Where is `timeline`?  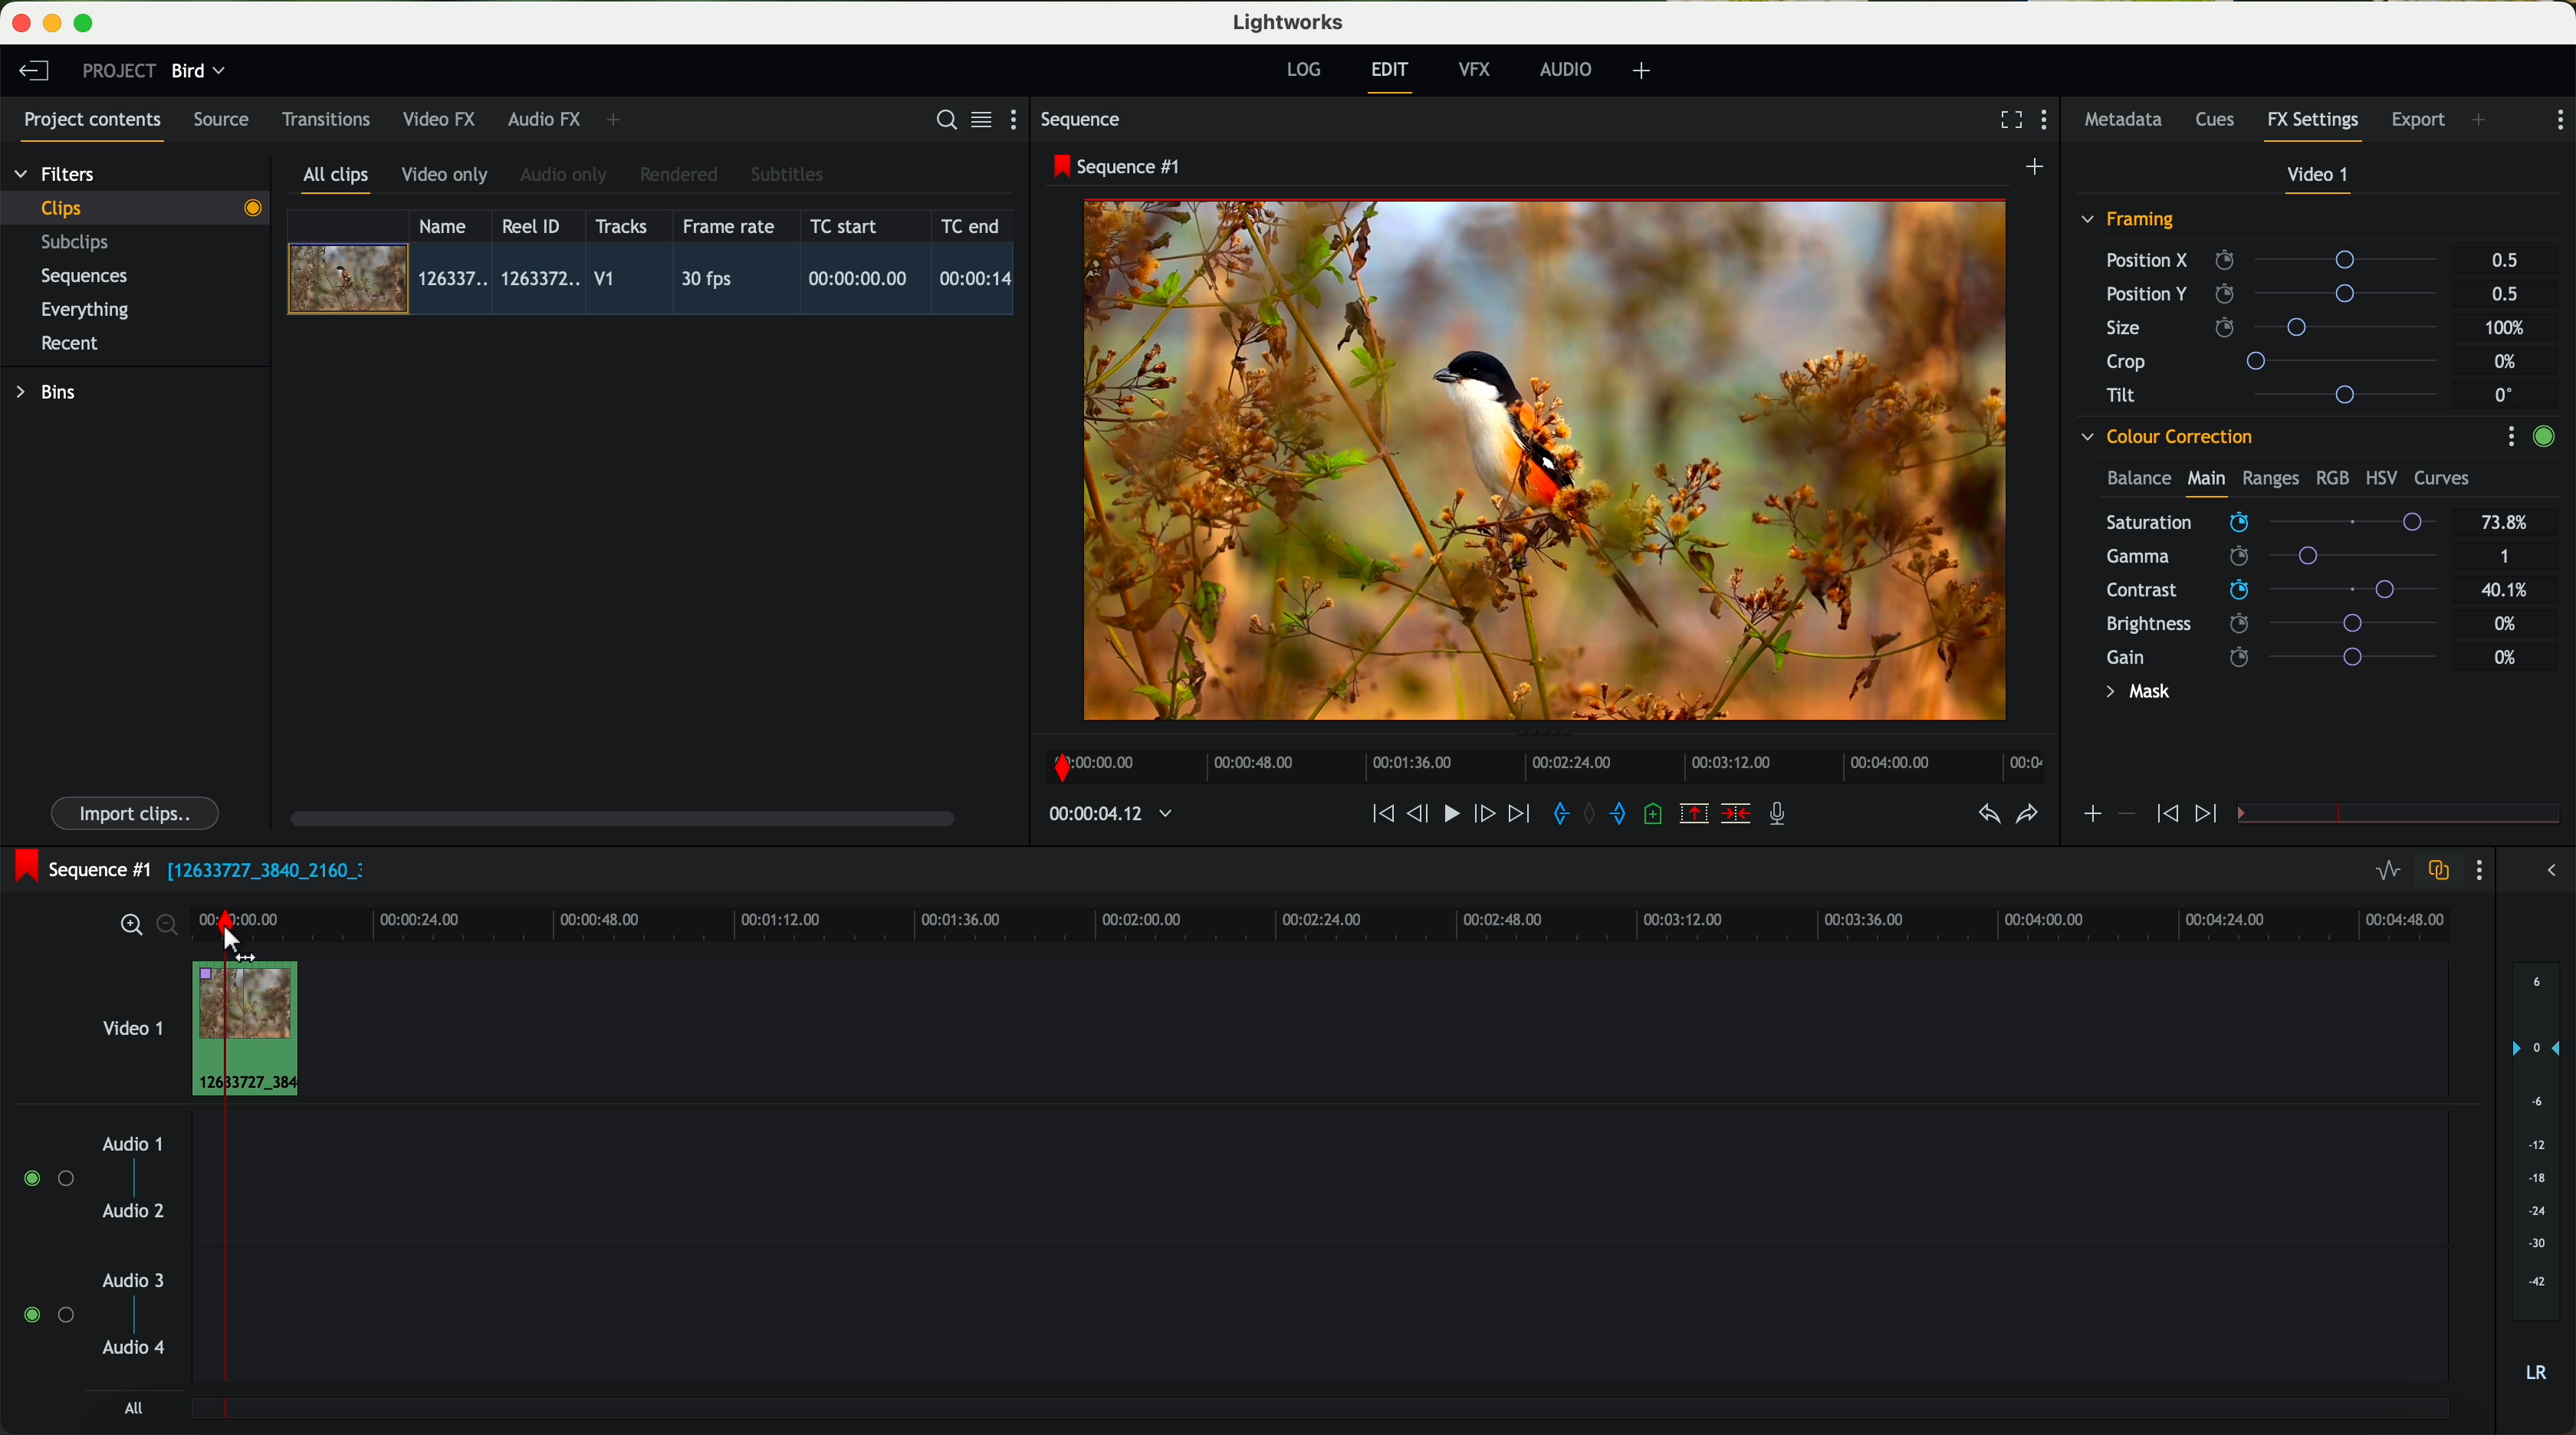 timeline is located at coordinates (1539, 761).